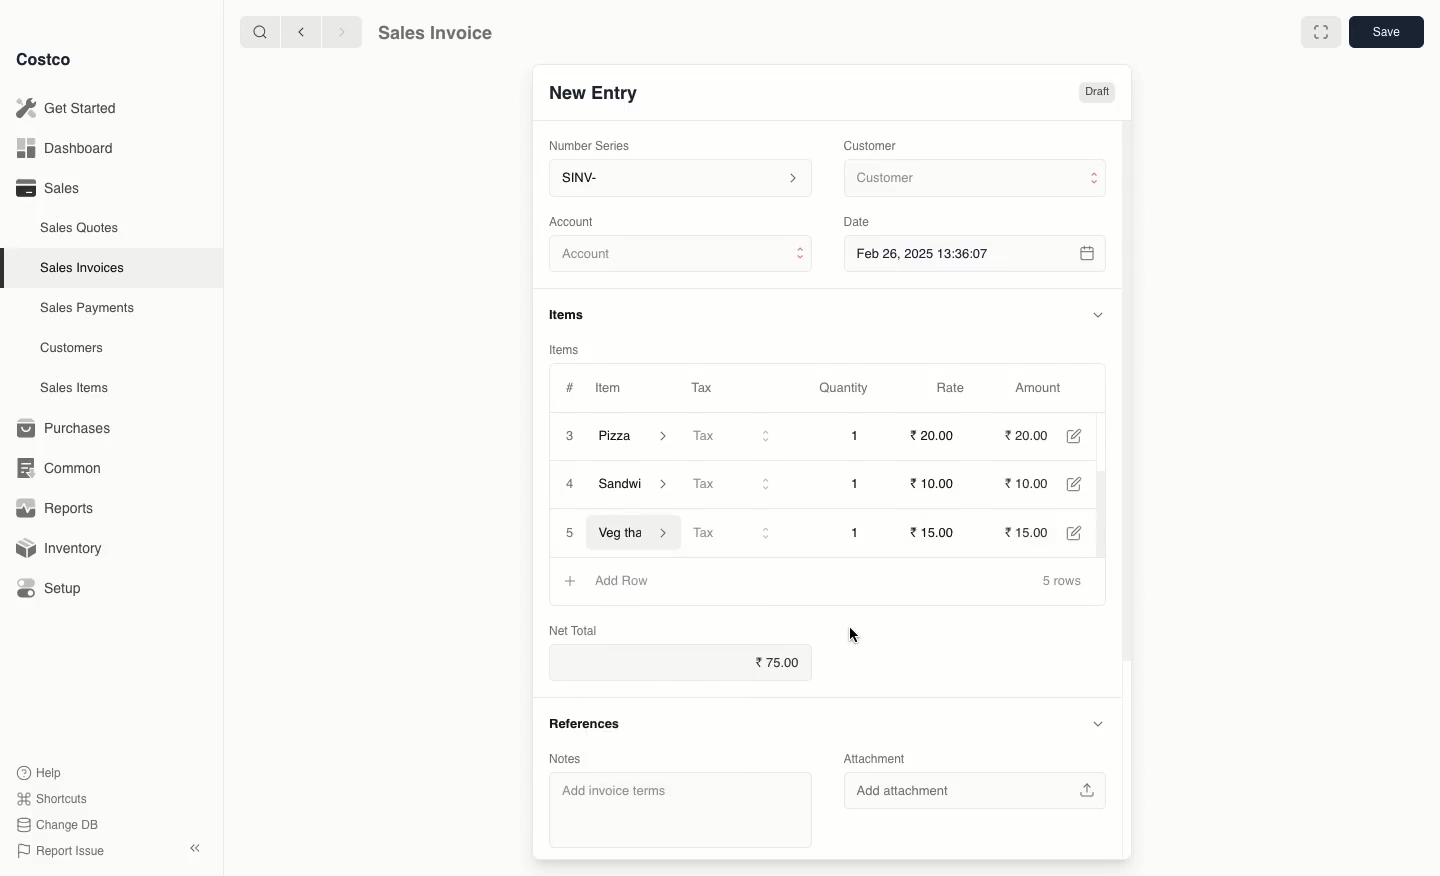 This screenshot has width=1440, height=876. Describe the element at coordinates (570, 386) in the screenshot. I see `#` at that location.